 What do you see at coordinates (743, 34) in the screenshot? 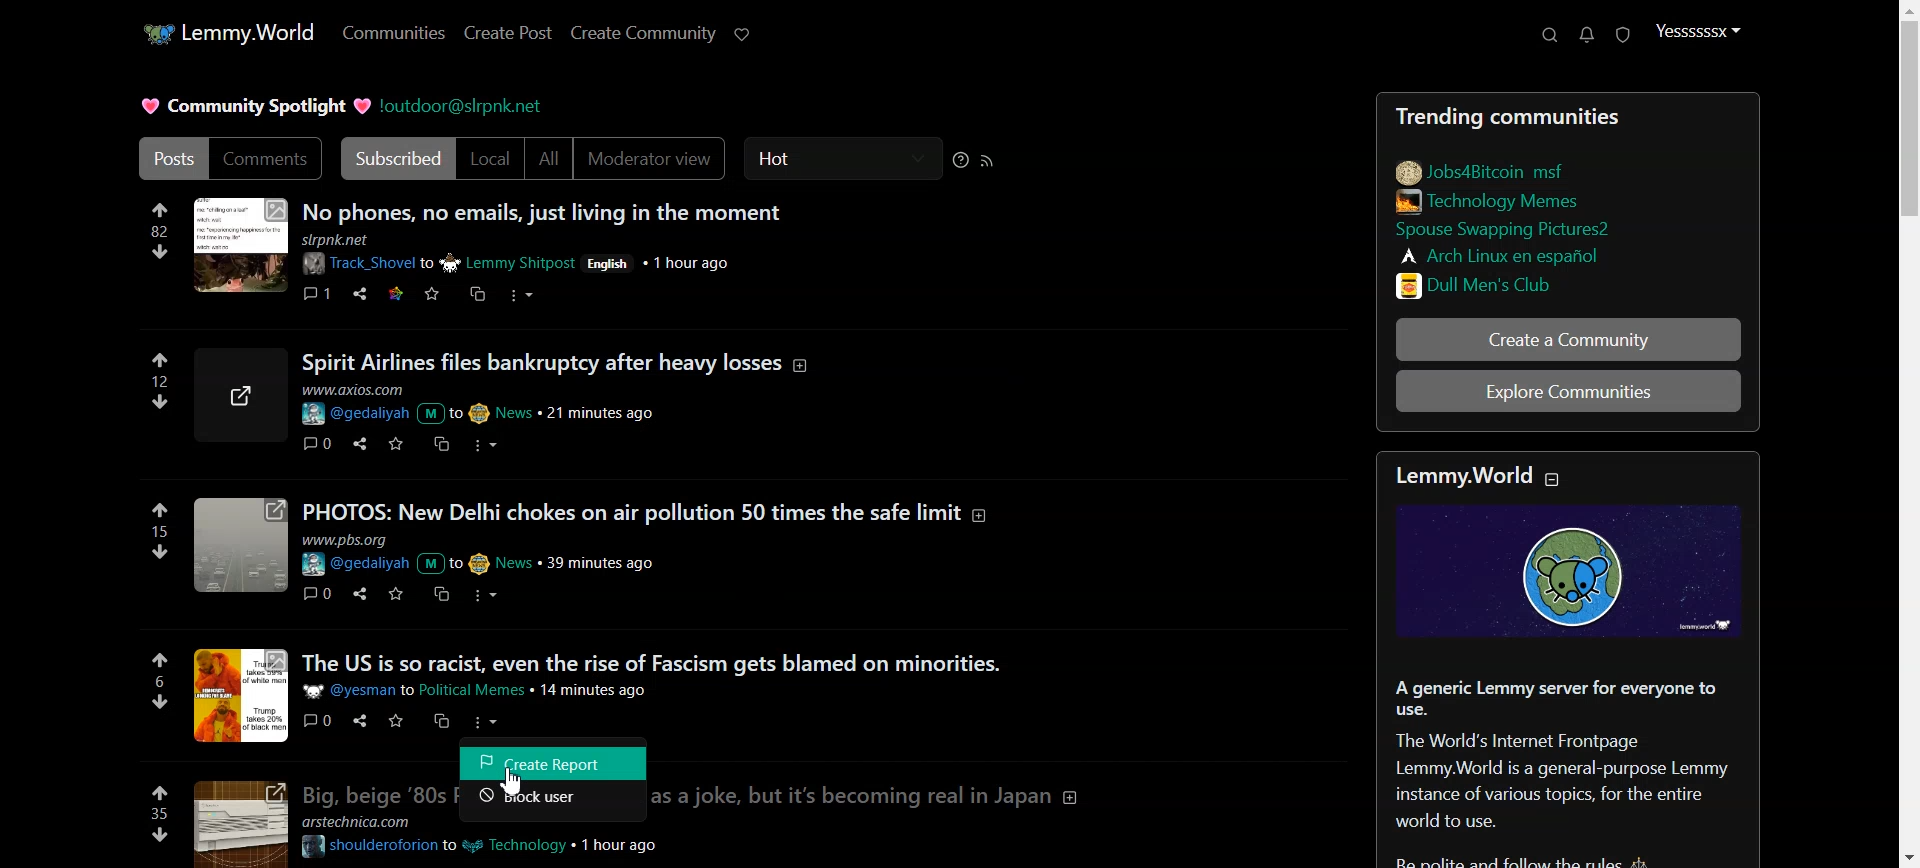
I see `Support Limmy` at bounding box center [743, 34].